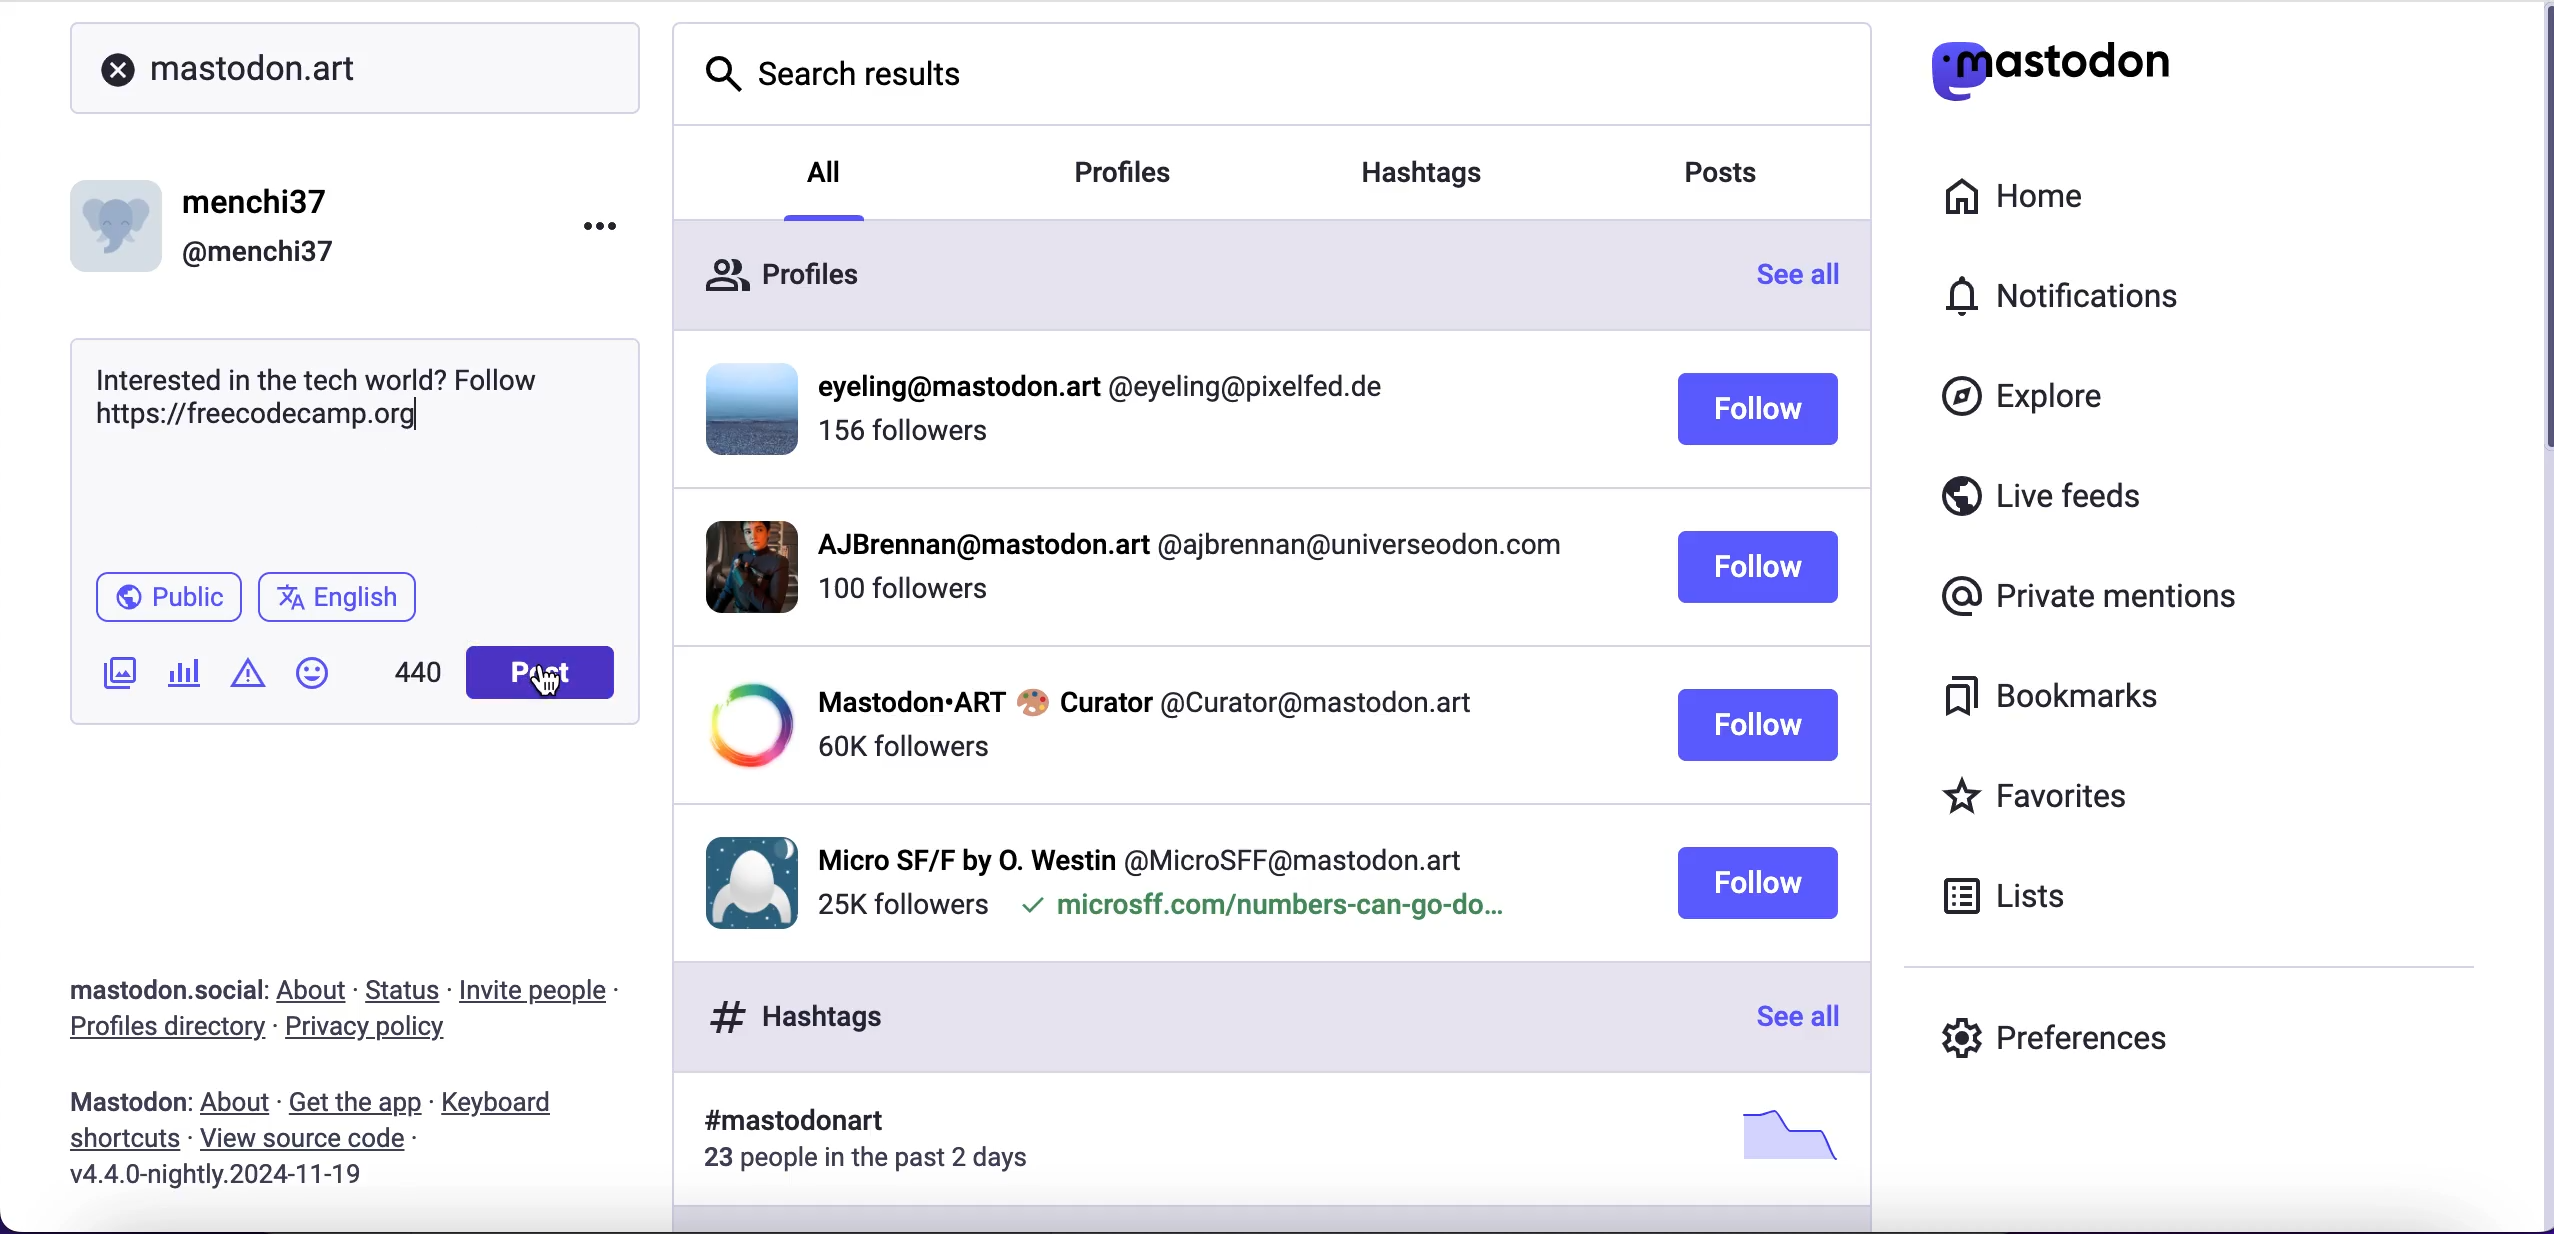 This screenshot has height=1234, width=2554. I want to click on lists, so click(2015, 899).